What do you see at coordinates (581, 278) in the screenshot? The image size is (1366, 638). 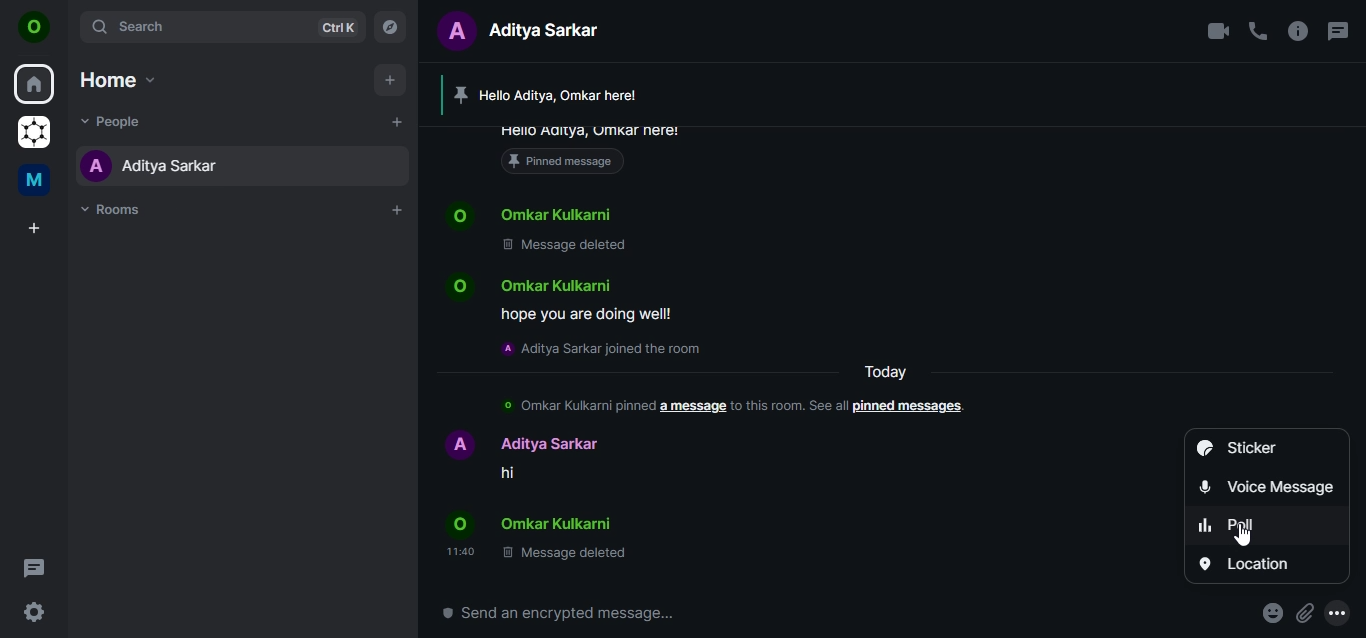 I see `Name© Message deleted Name hope you are doing wellla Aditya Sarkar joined the room` at bounding box center [581, 278].